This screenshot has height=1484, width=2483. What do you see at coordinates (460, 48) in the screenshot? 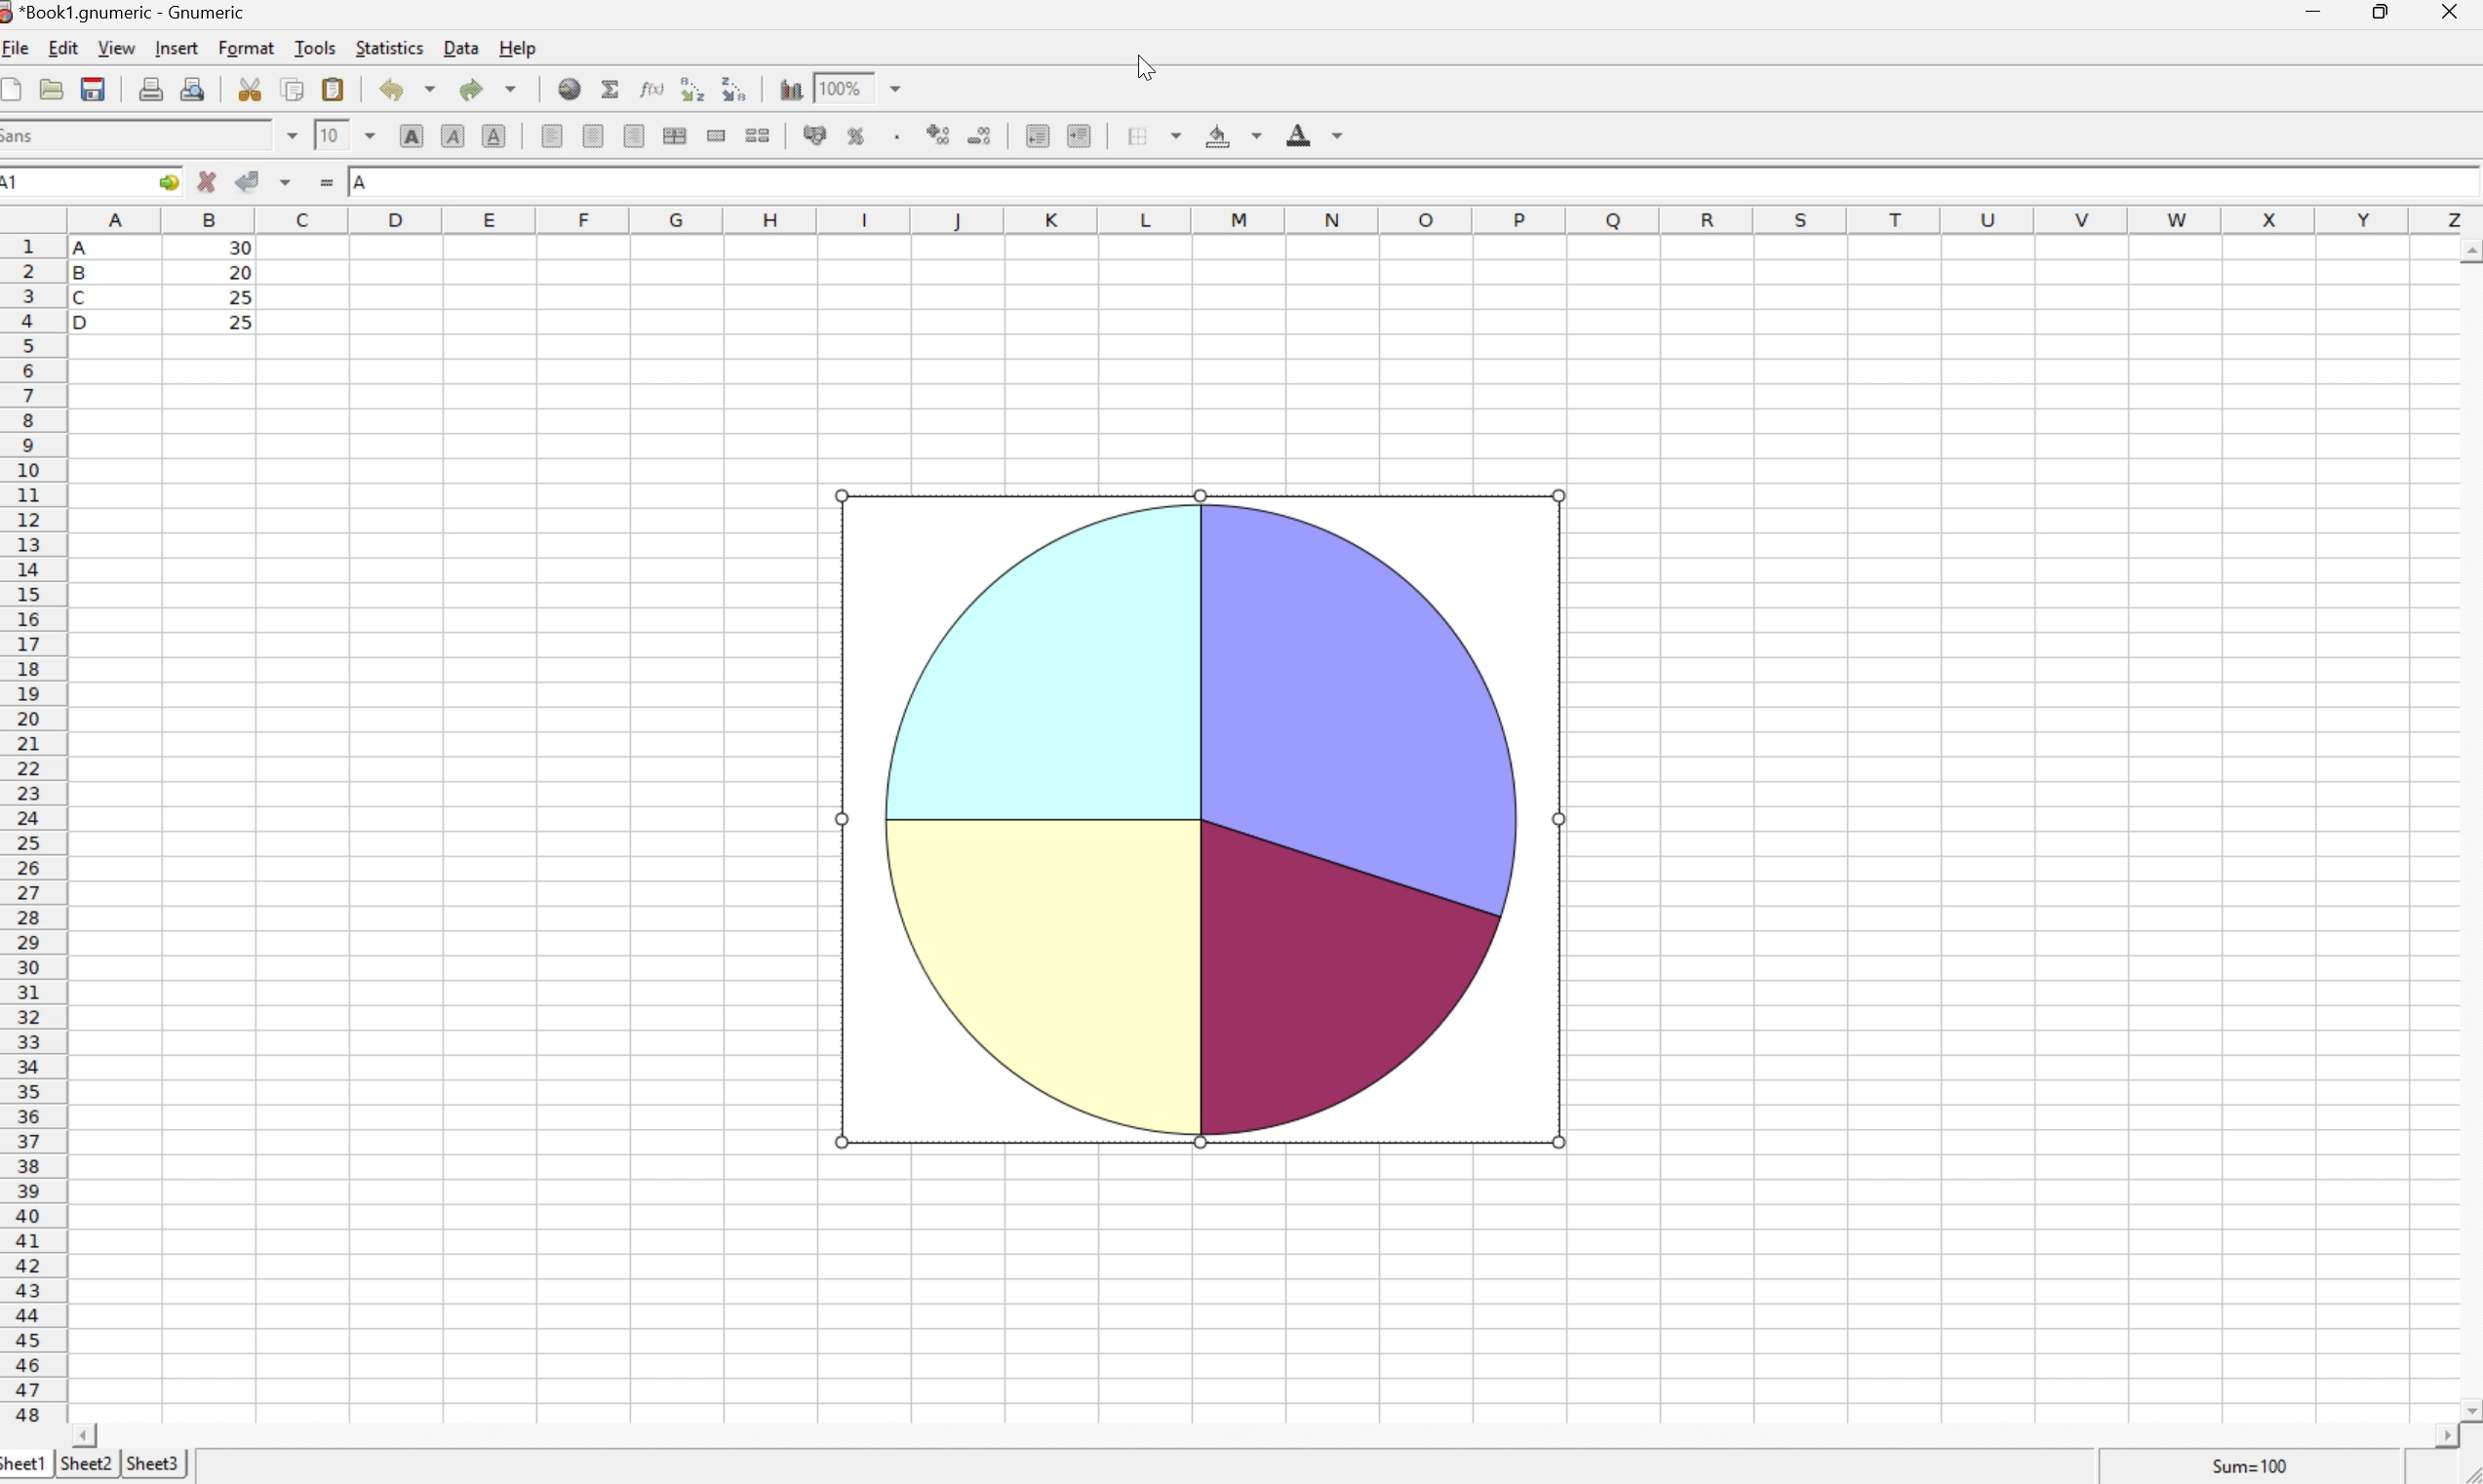
I see `Data` at bounding box center [460, 48].